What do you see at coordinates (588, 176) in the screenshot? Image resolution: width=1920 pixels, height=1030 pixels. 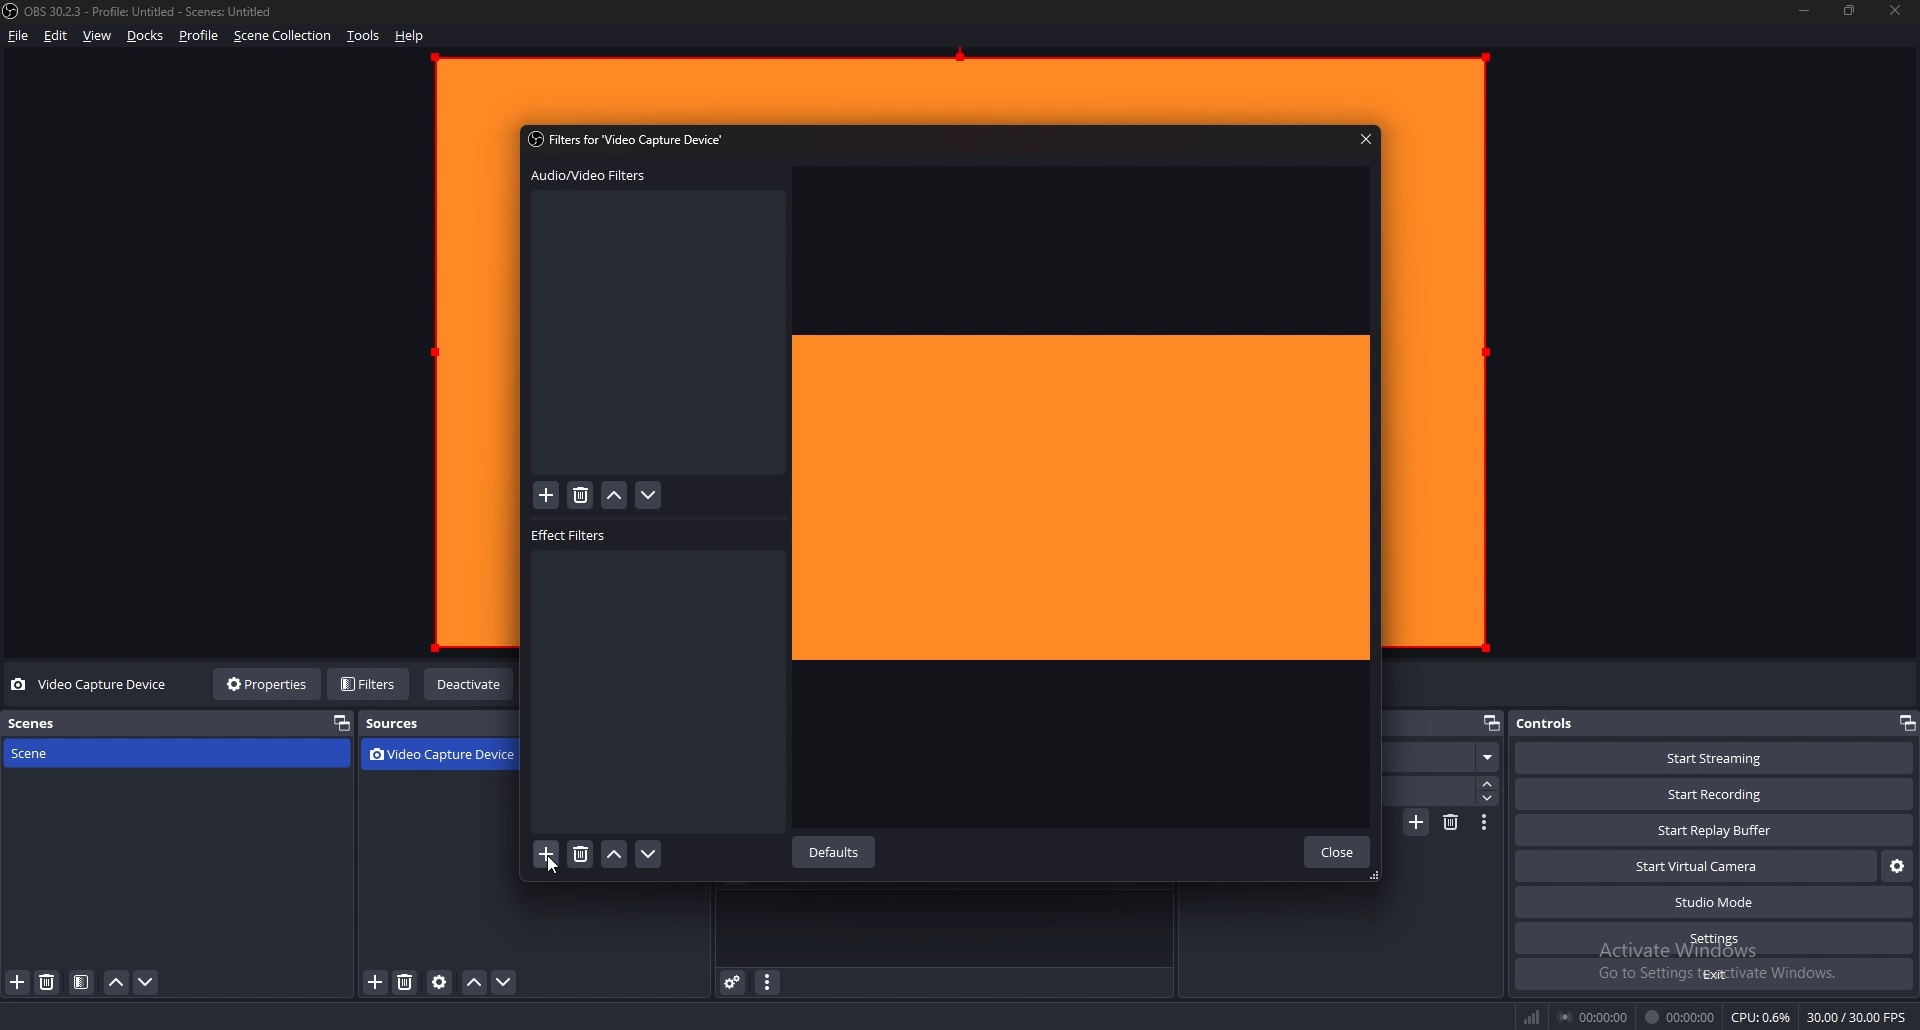 I see `audio video filter` at bounding box center [588, 176].